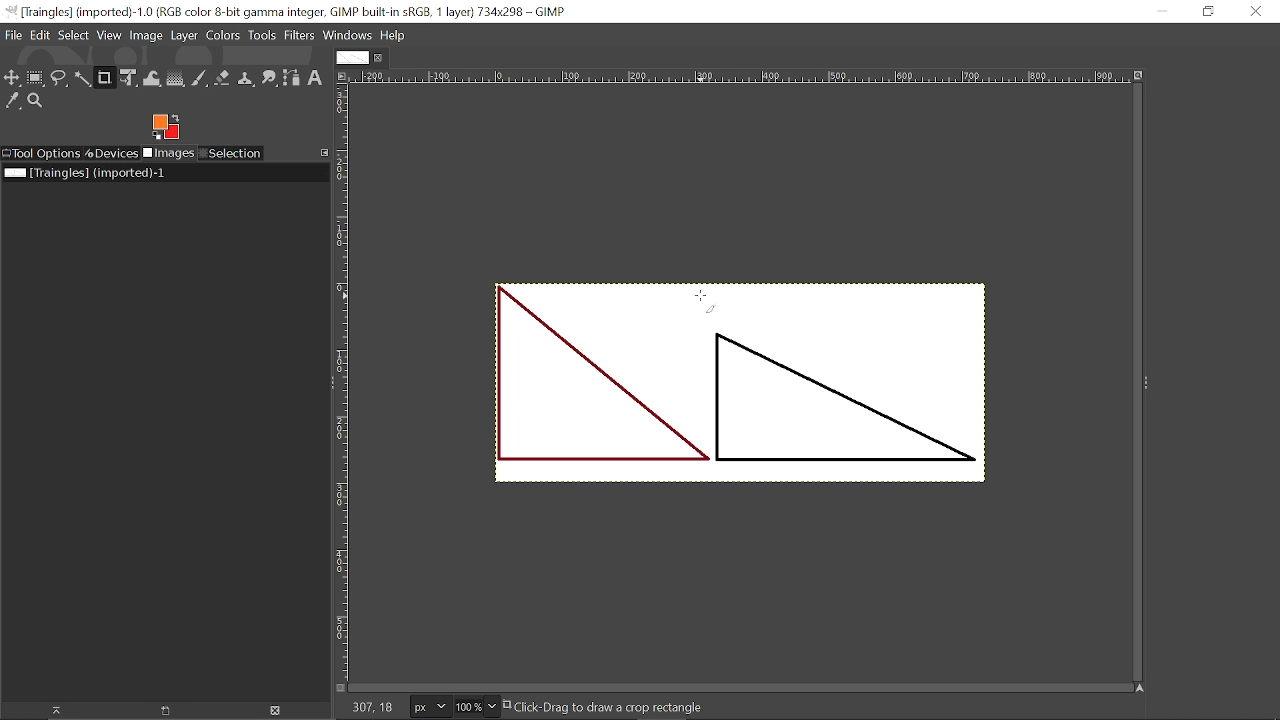  Describe the element at coordinates (343, 77) in the screenshot. I see `Access the image menu` at that location.